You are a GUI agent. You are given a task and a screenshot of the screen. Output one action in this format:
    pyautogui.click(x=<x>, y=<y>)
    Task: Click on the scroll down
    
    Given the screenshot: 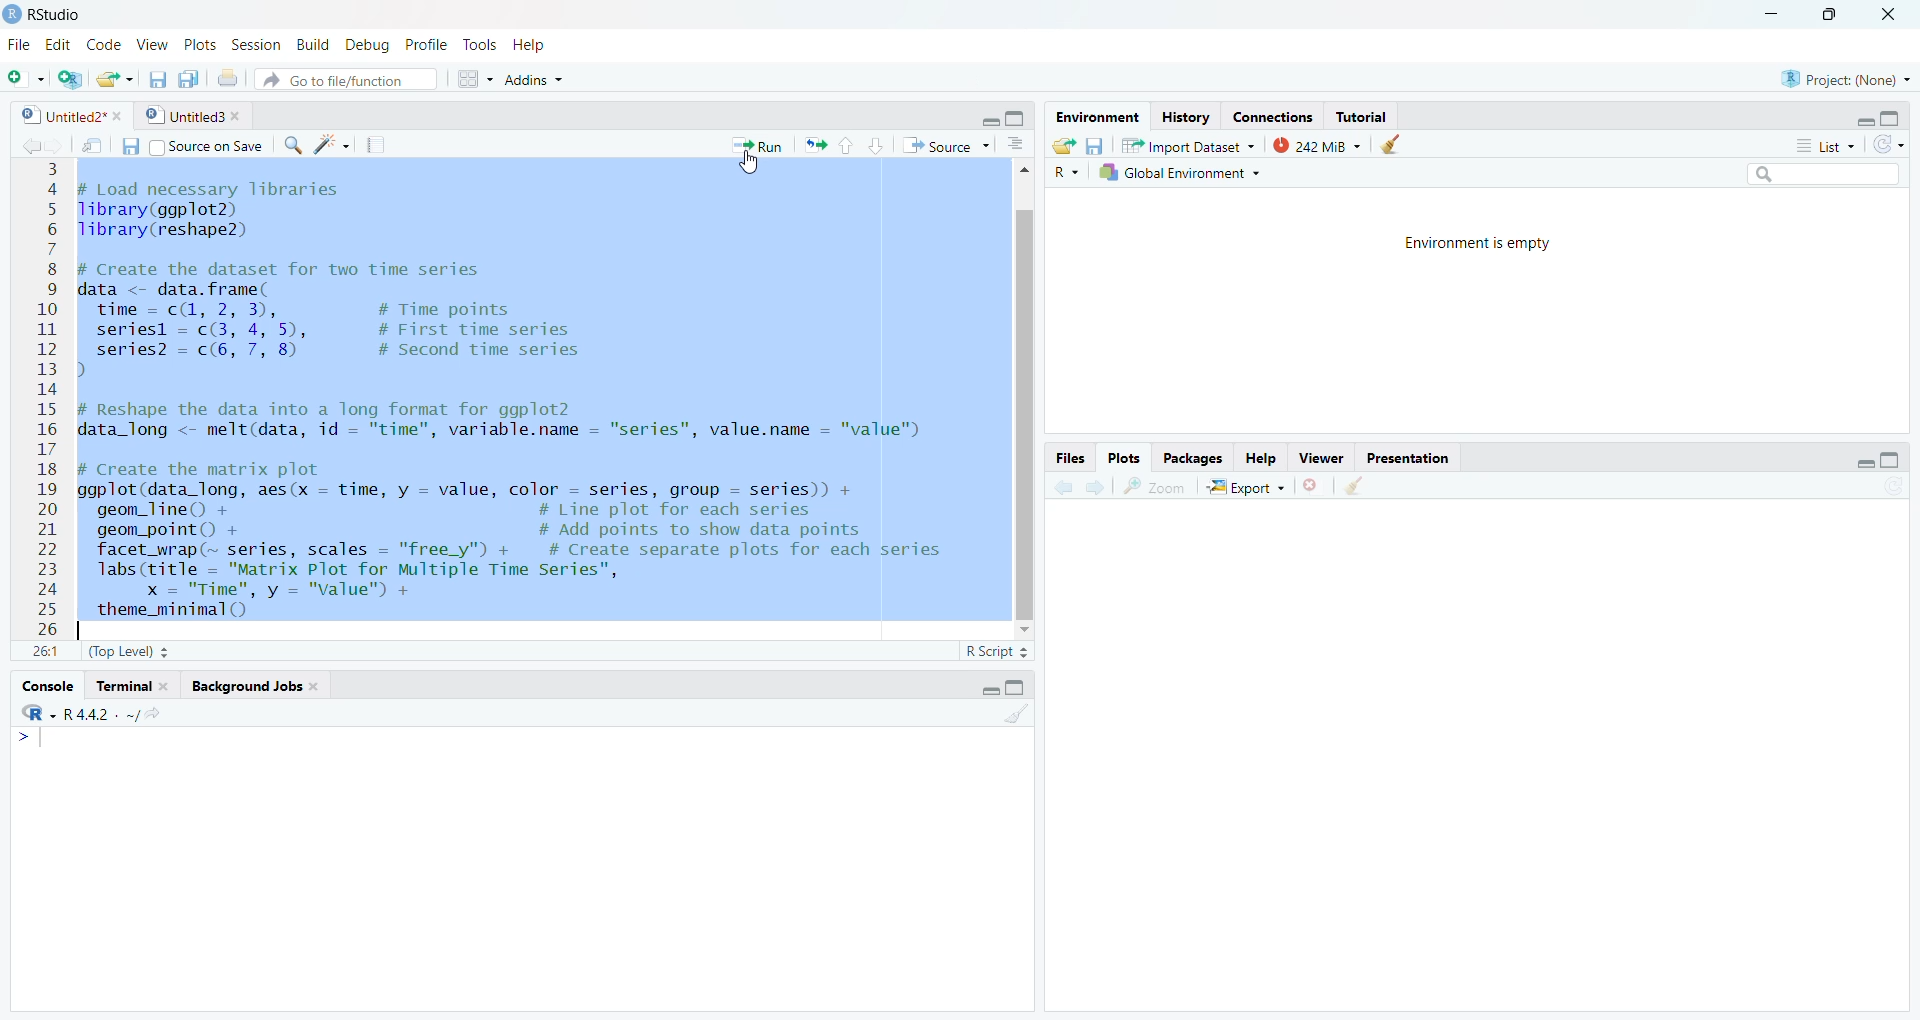 What is the action you would take?
    pyautogui.click(x=1024, y=631)
    